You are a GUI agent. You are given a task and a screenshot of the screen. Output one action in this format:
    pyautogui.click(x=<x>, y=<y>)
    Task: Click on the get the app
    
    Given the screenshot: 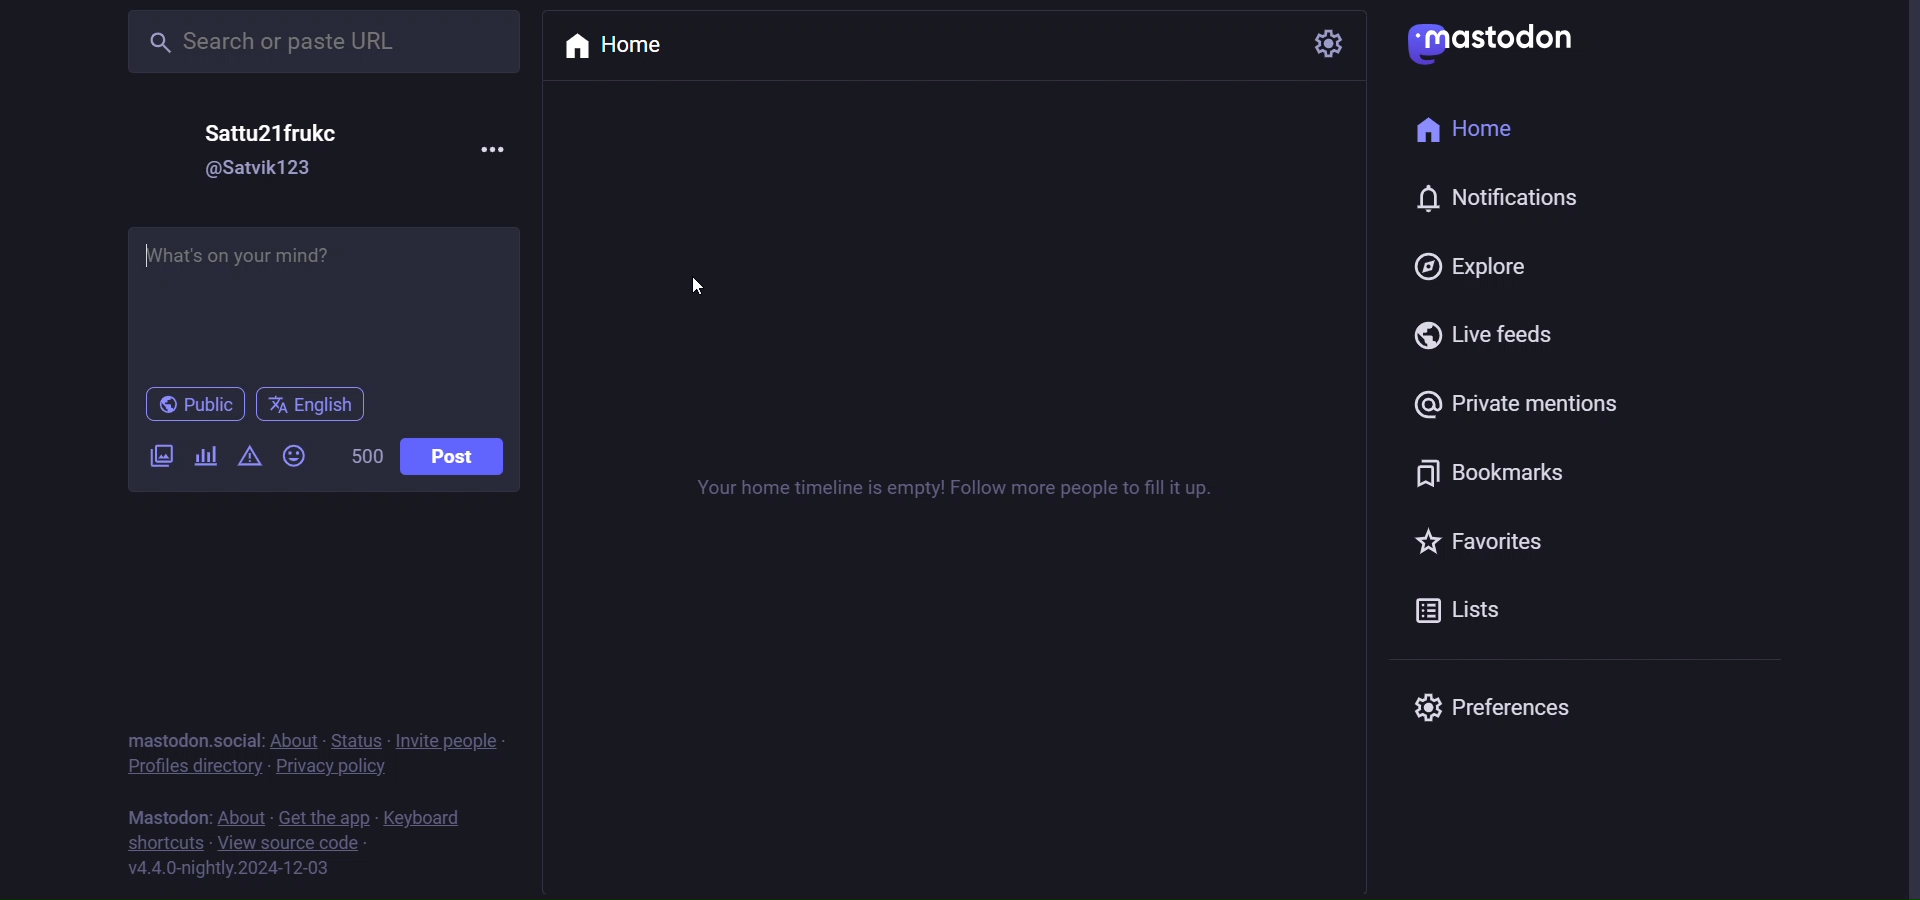 What is the action you would take?
    pyautogui.click(x=322, y=816)
    